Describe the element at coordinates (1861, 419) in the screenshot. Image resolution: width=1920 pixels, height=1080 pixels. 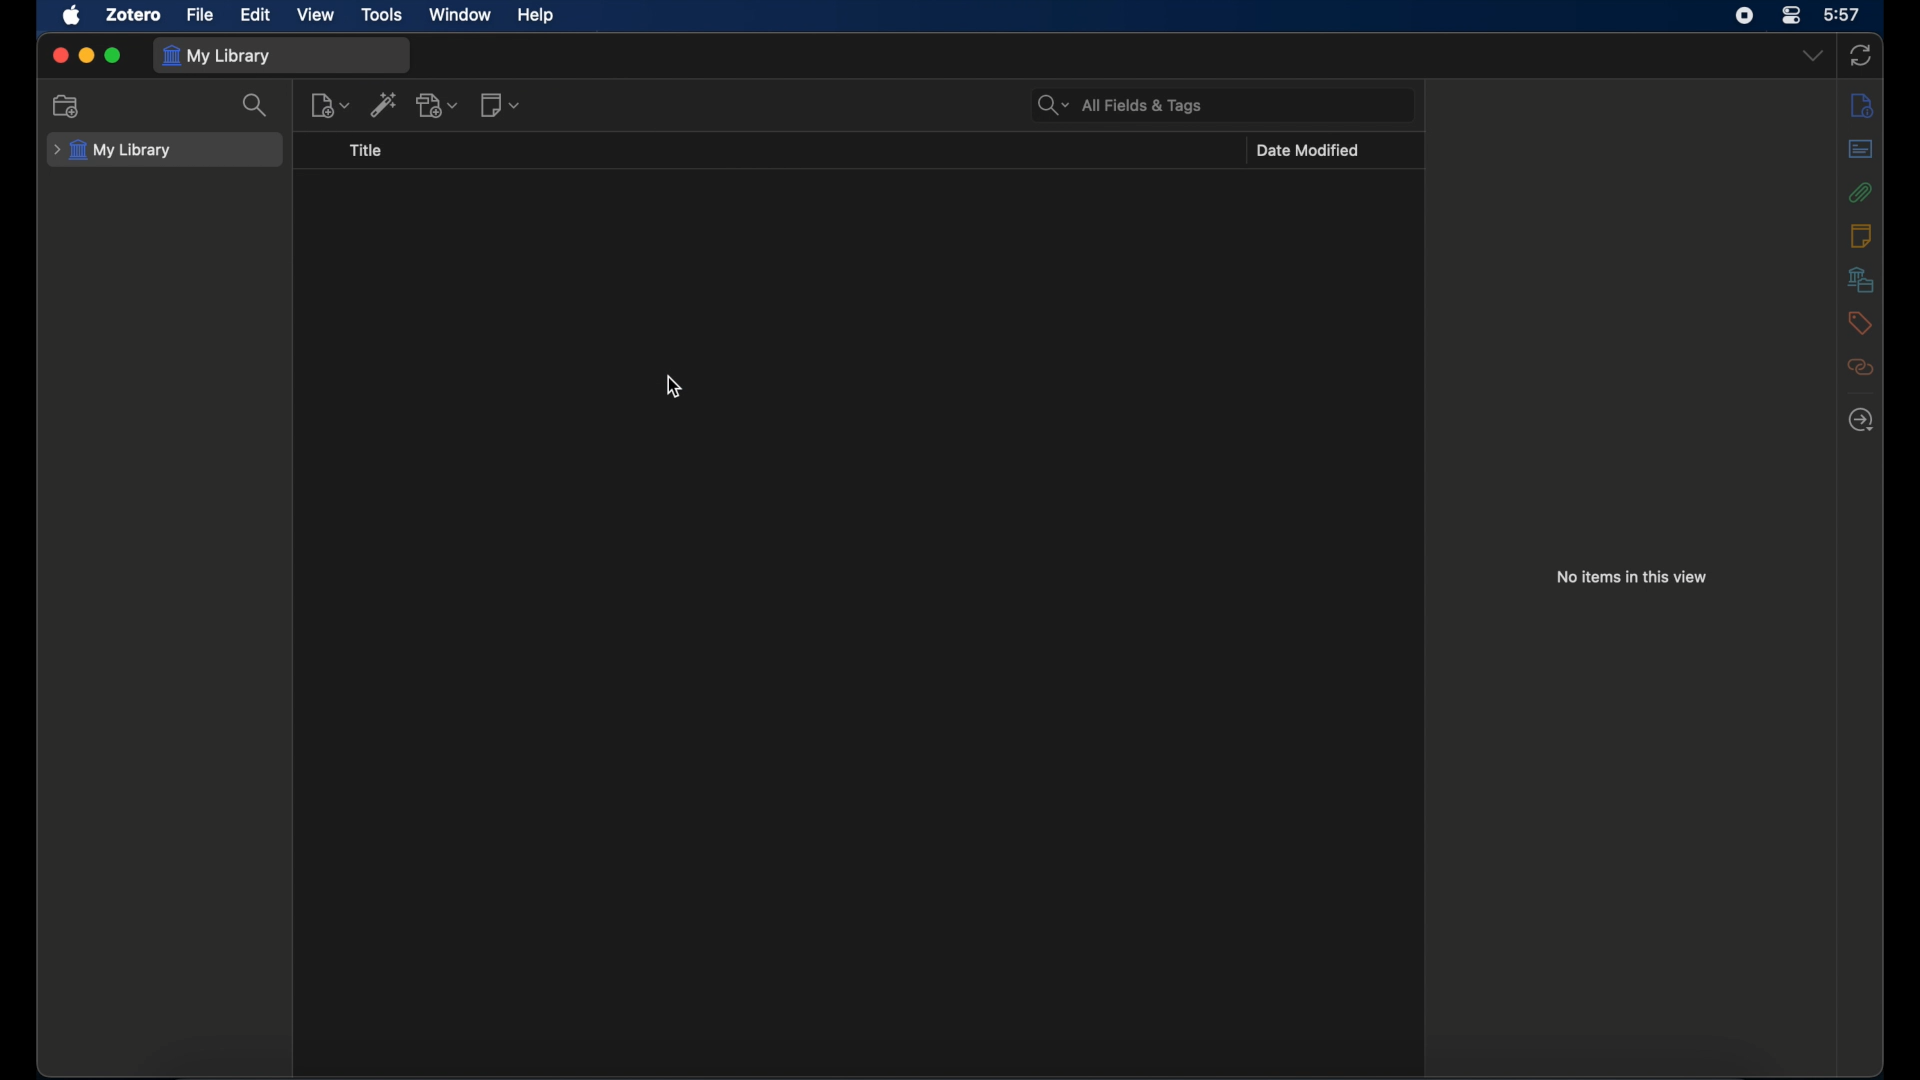
I see `locate` at that location.